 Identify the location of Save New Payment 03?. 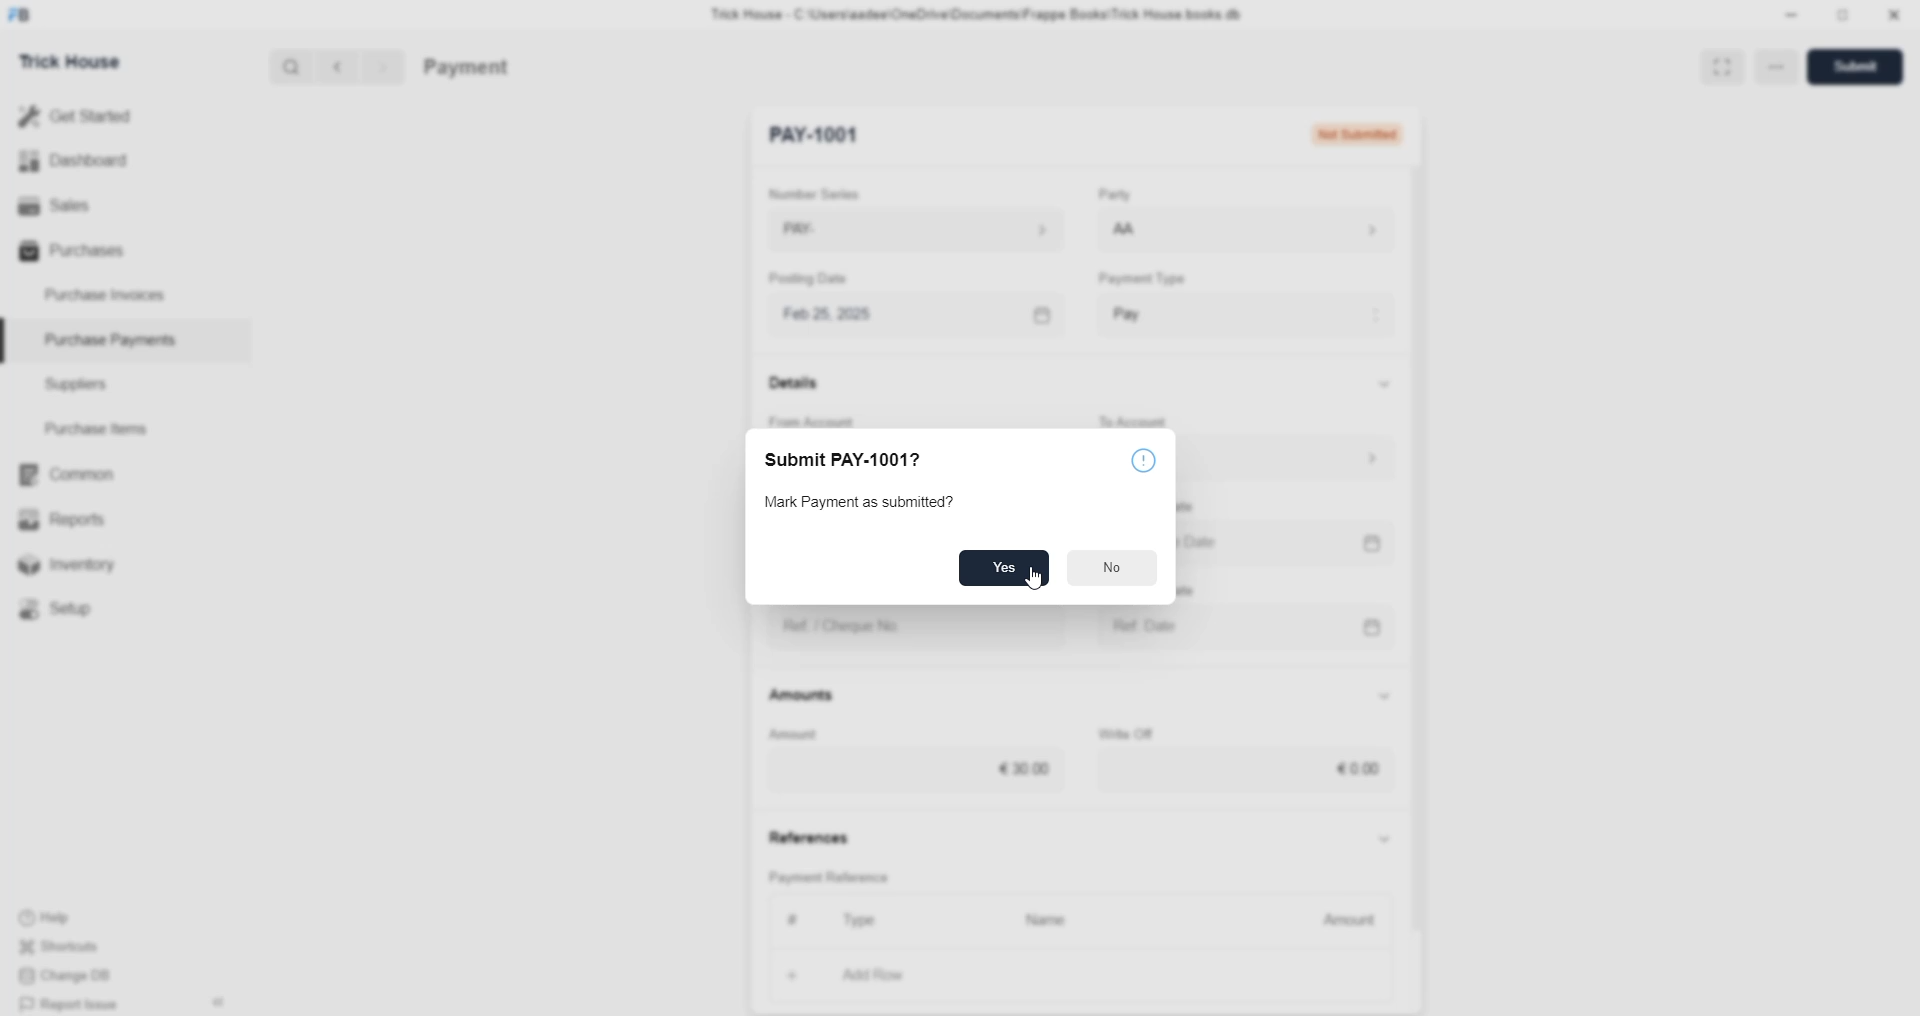
(873, 458).